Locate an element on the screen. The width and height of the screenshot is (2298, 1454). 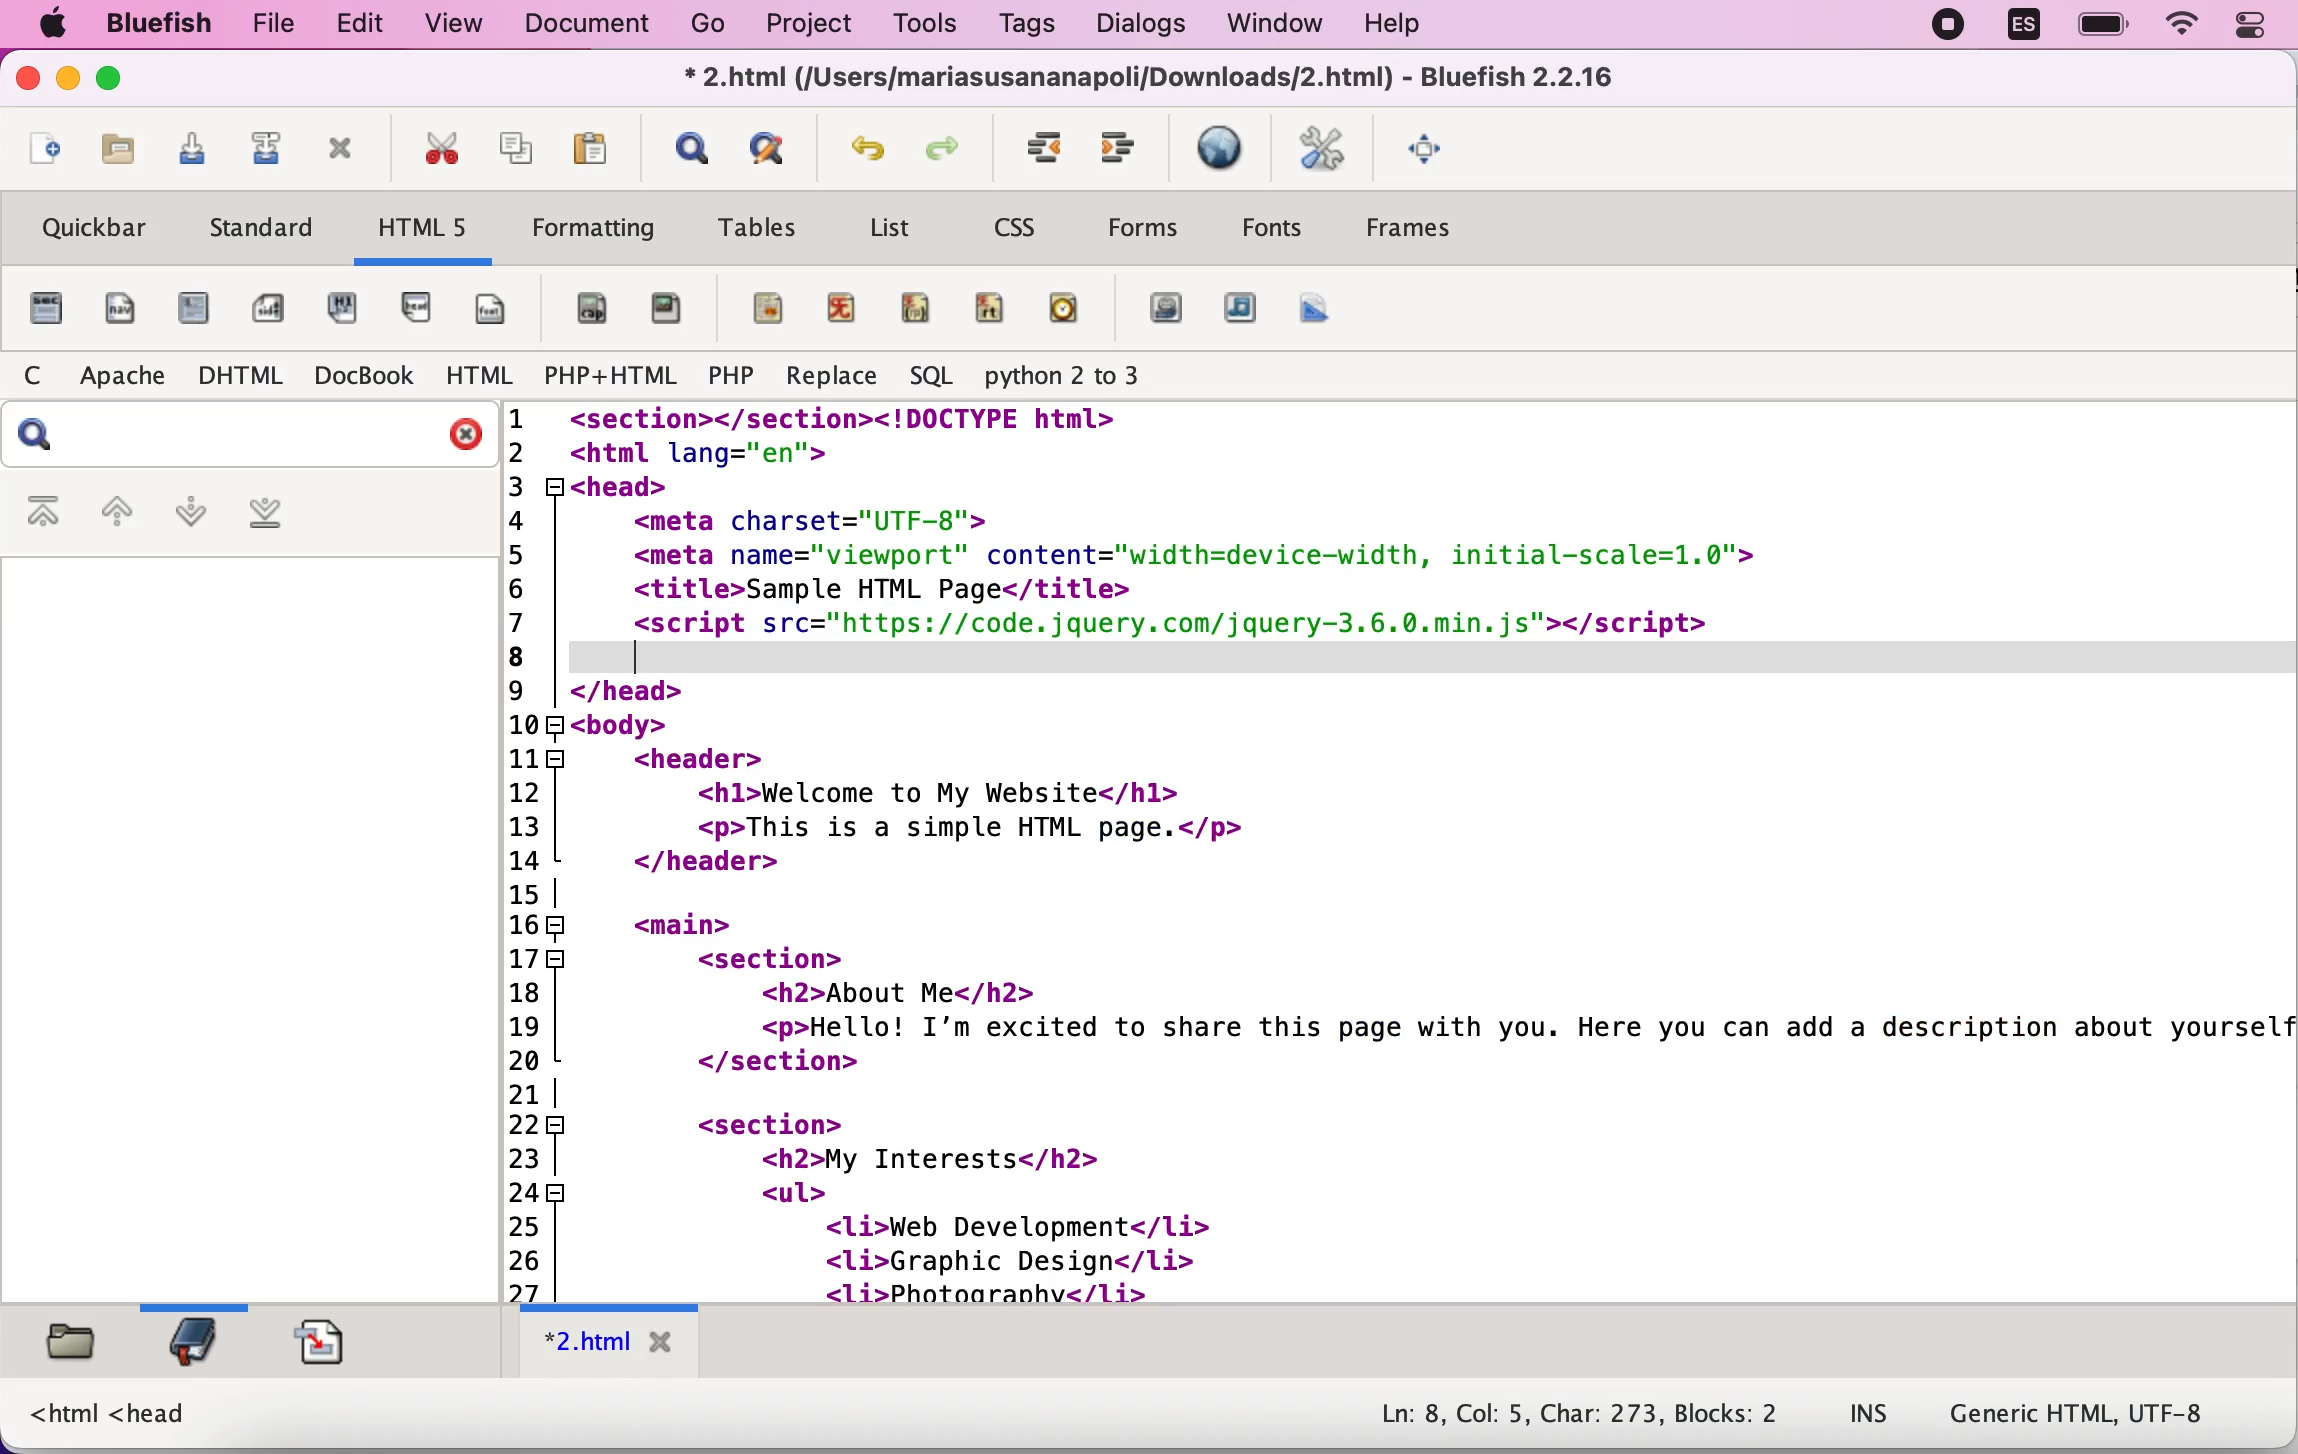
nav is located at coordinates (125, 309).